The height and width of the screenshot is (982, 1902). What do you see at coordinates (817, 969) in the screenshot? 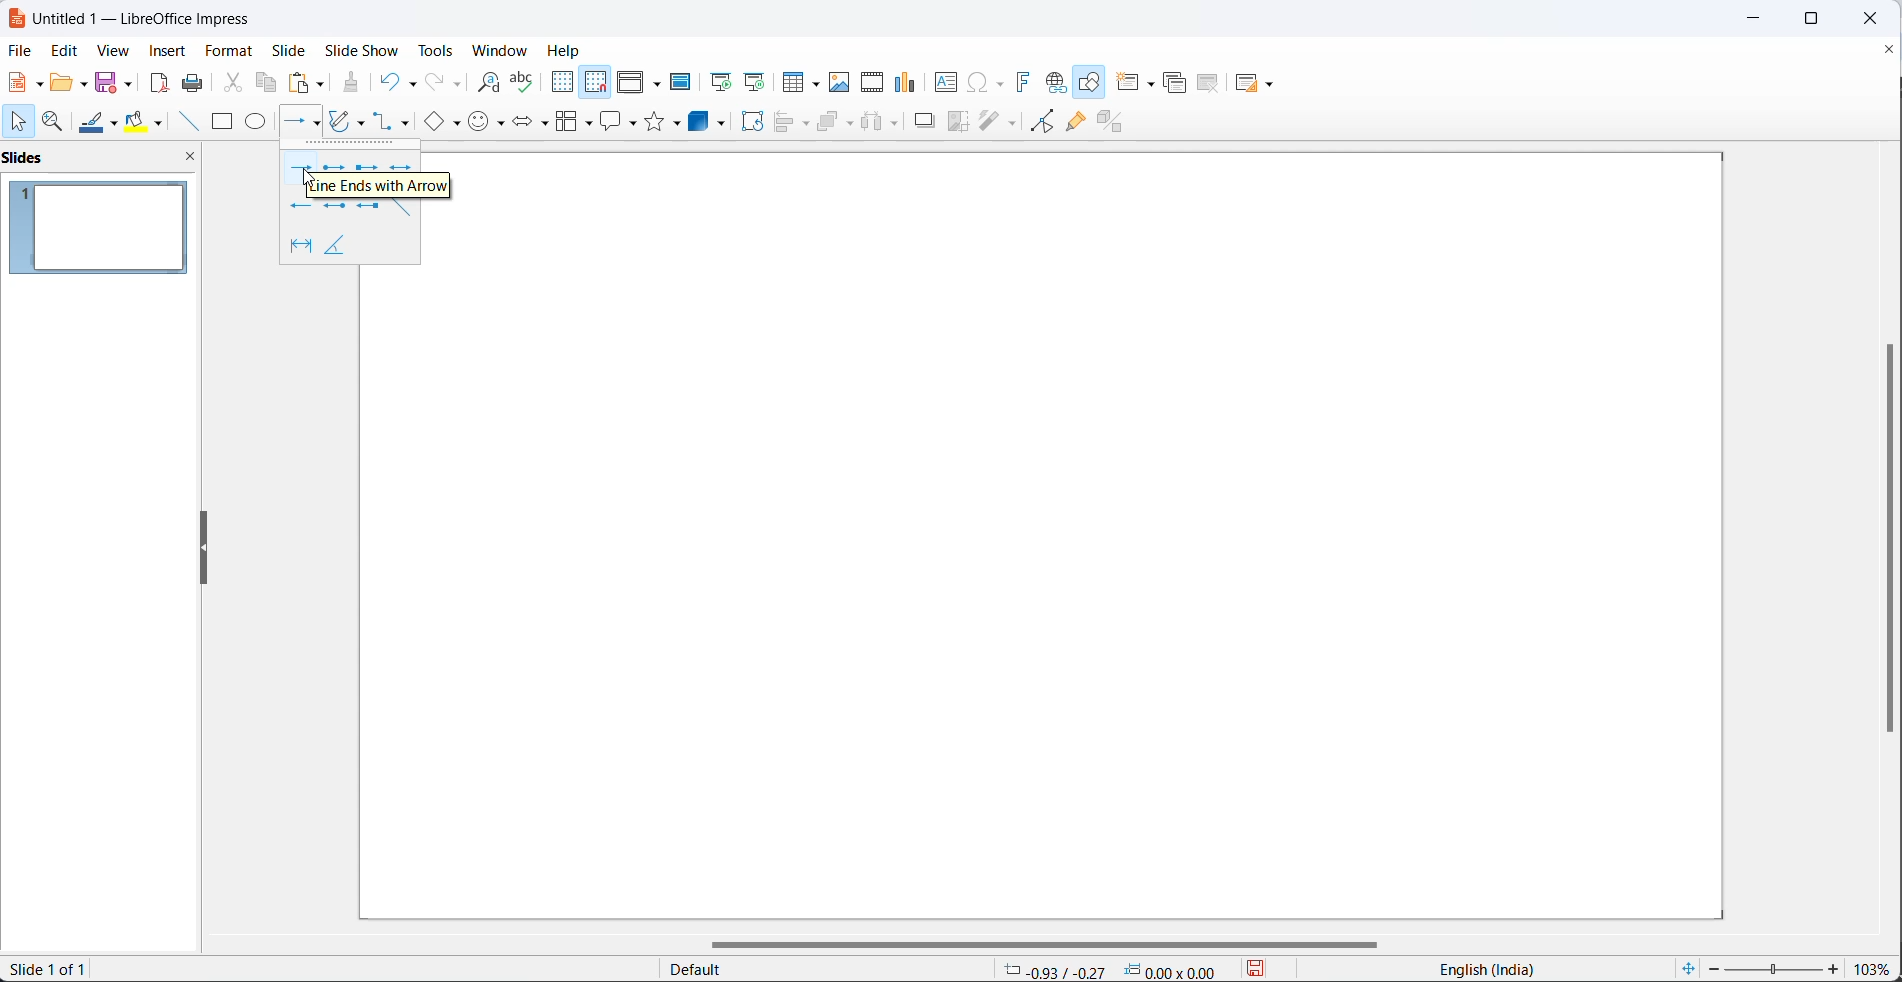
I see `default page style` at bounding box center [817, 969].